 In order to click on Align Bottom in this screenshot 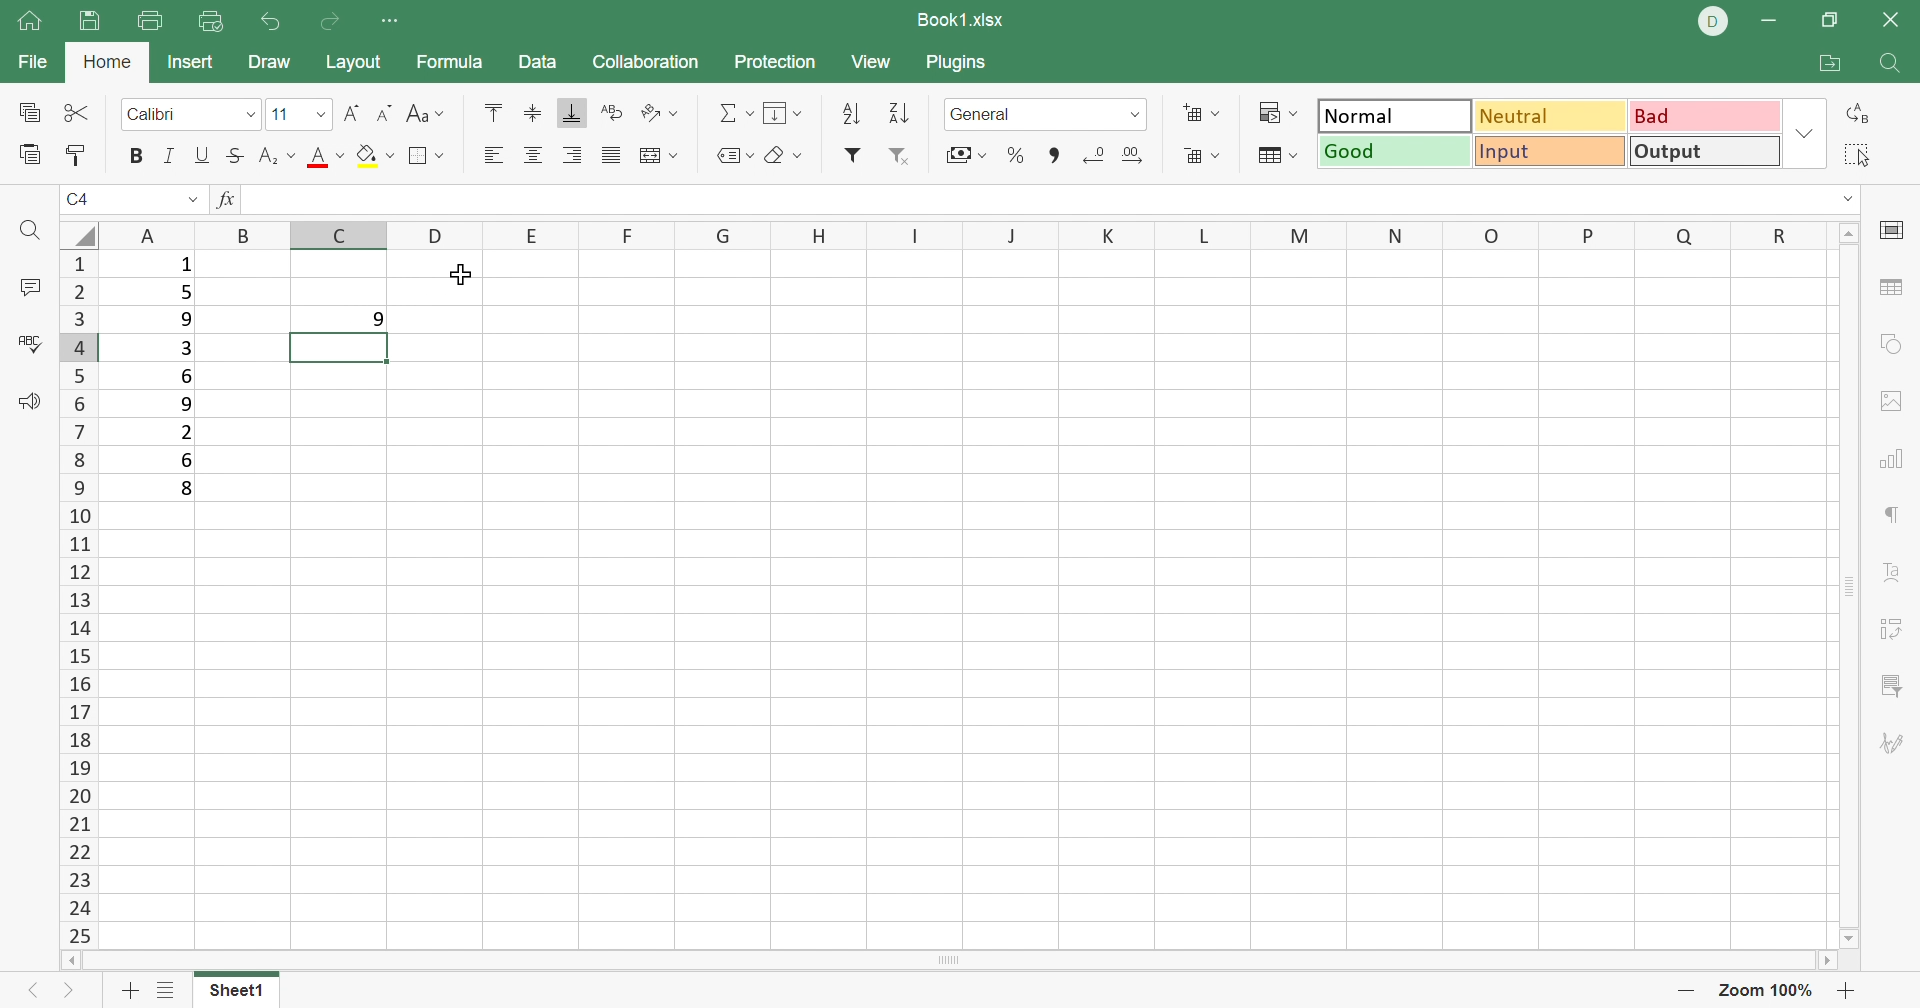, I will do `click(573, 114)`.